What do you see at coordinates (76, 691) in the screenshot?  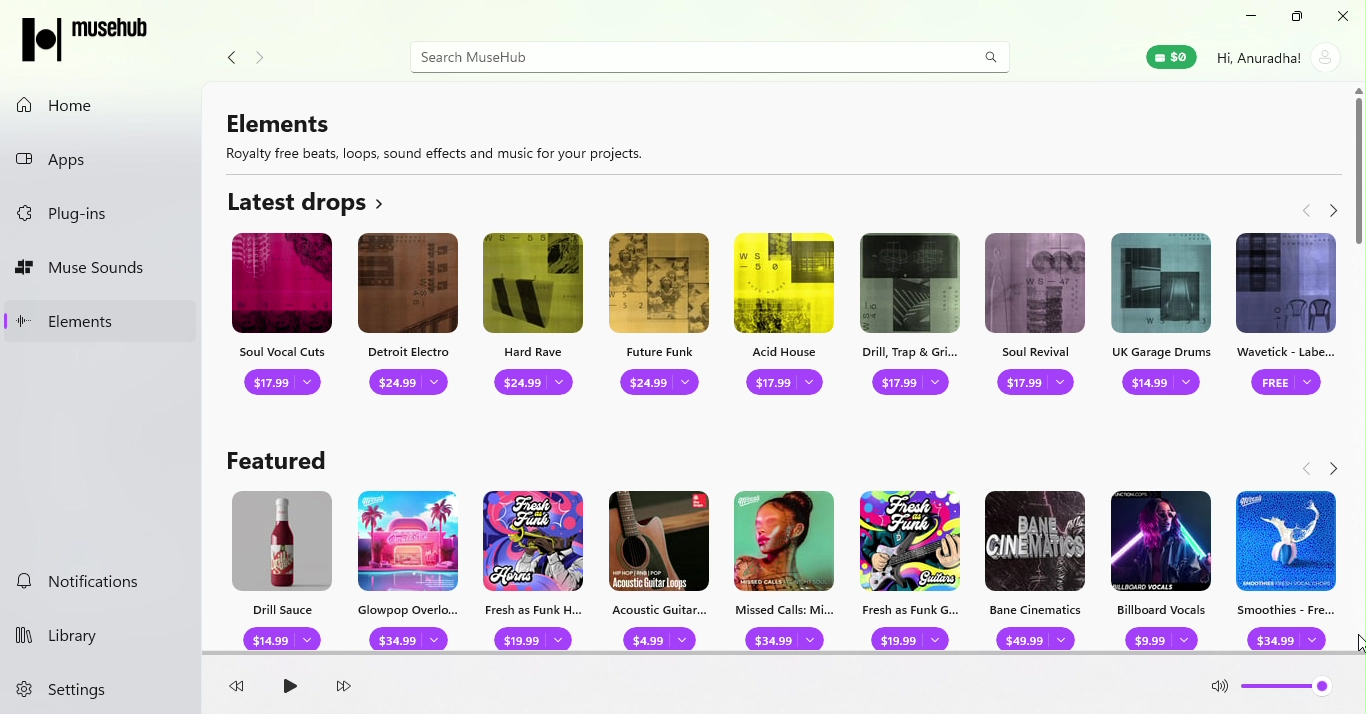 I see `Settings` at bounding box center [76, 691].